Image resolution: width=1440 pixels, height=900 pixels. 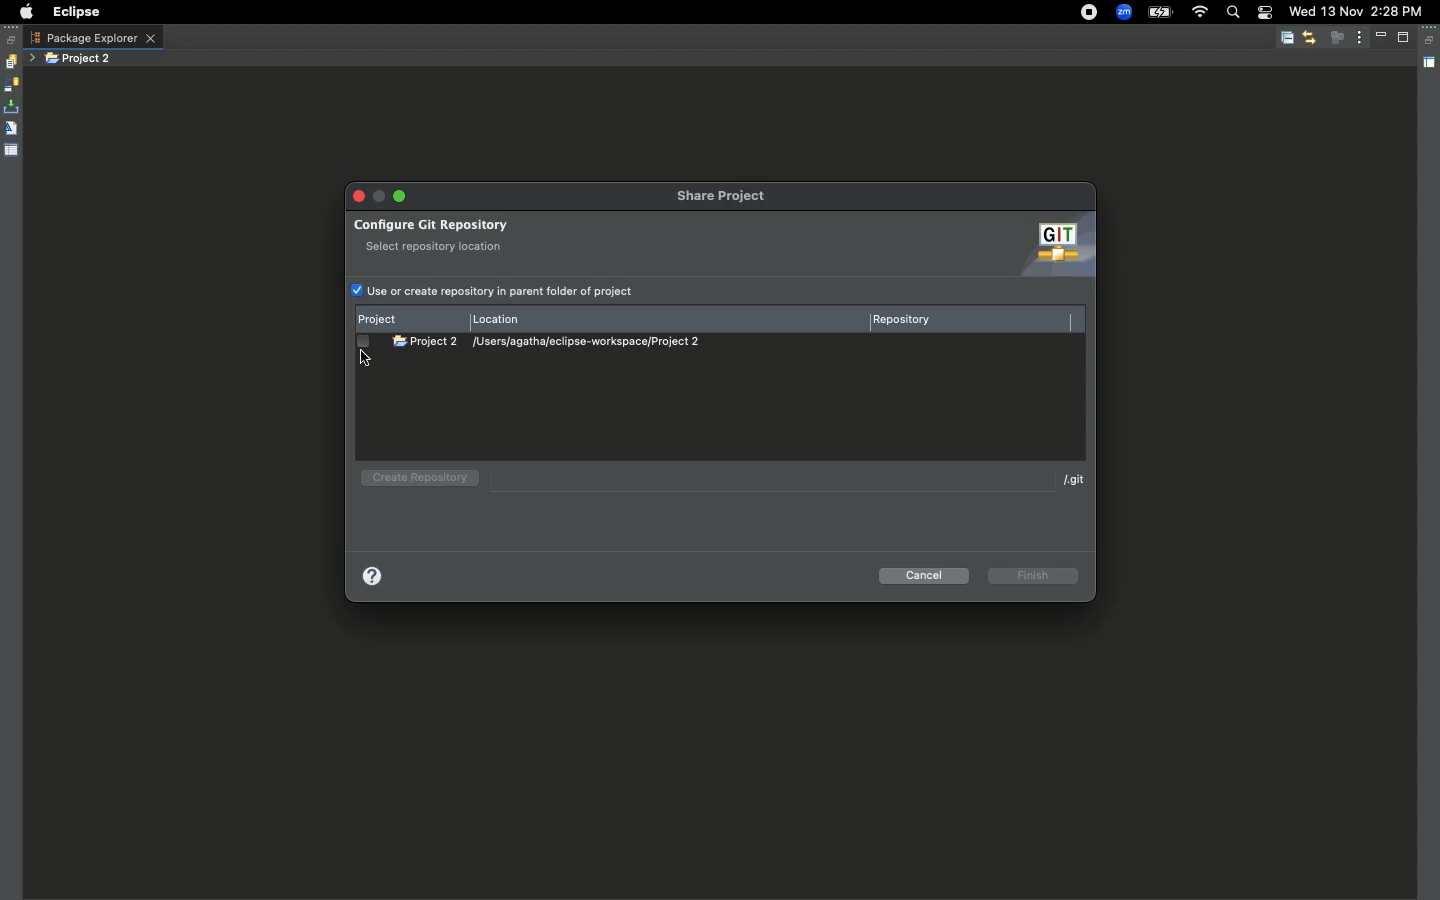 What do you see at coordinates (426, 340) in the screenshot?
I see `Project 2` at bounding box center [426, 340].